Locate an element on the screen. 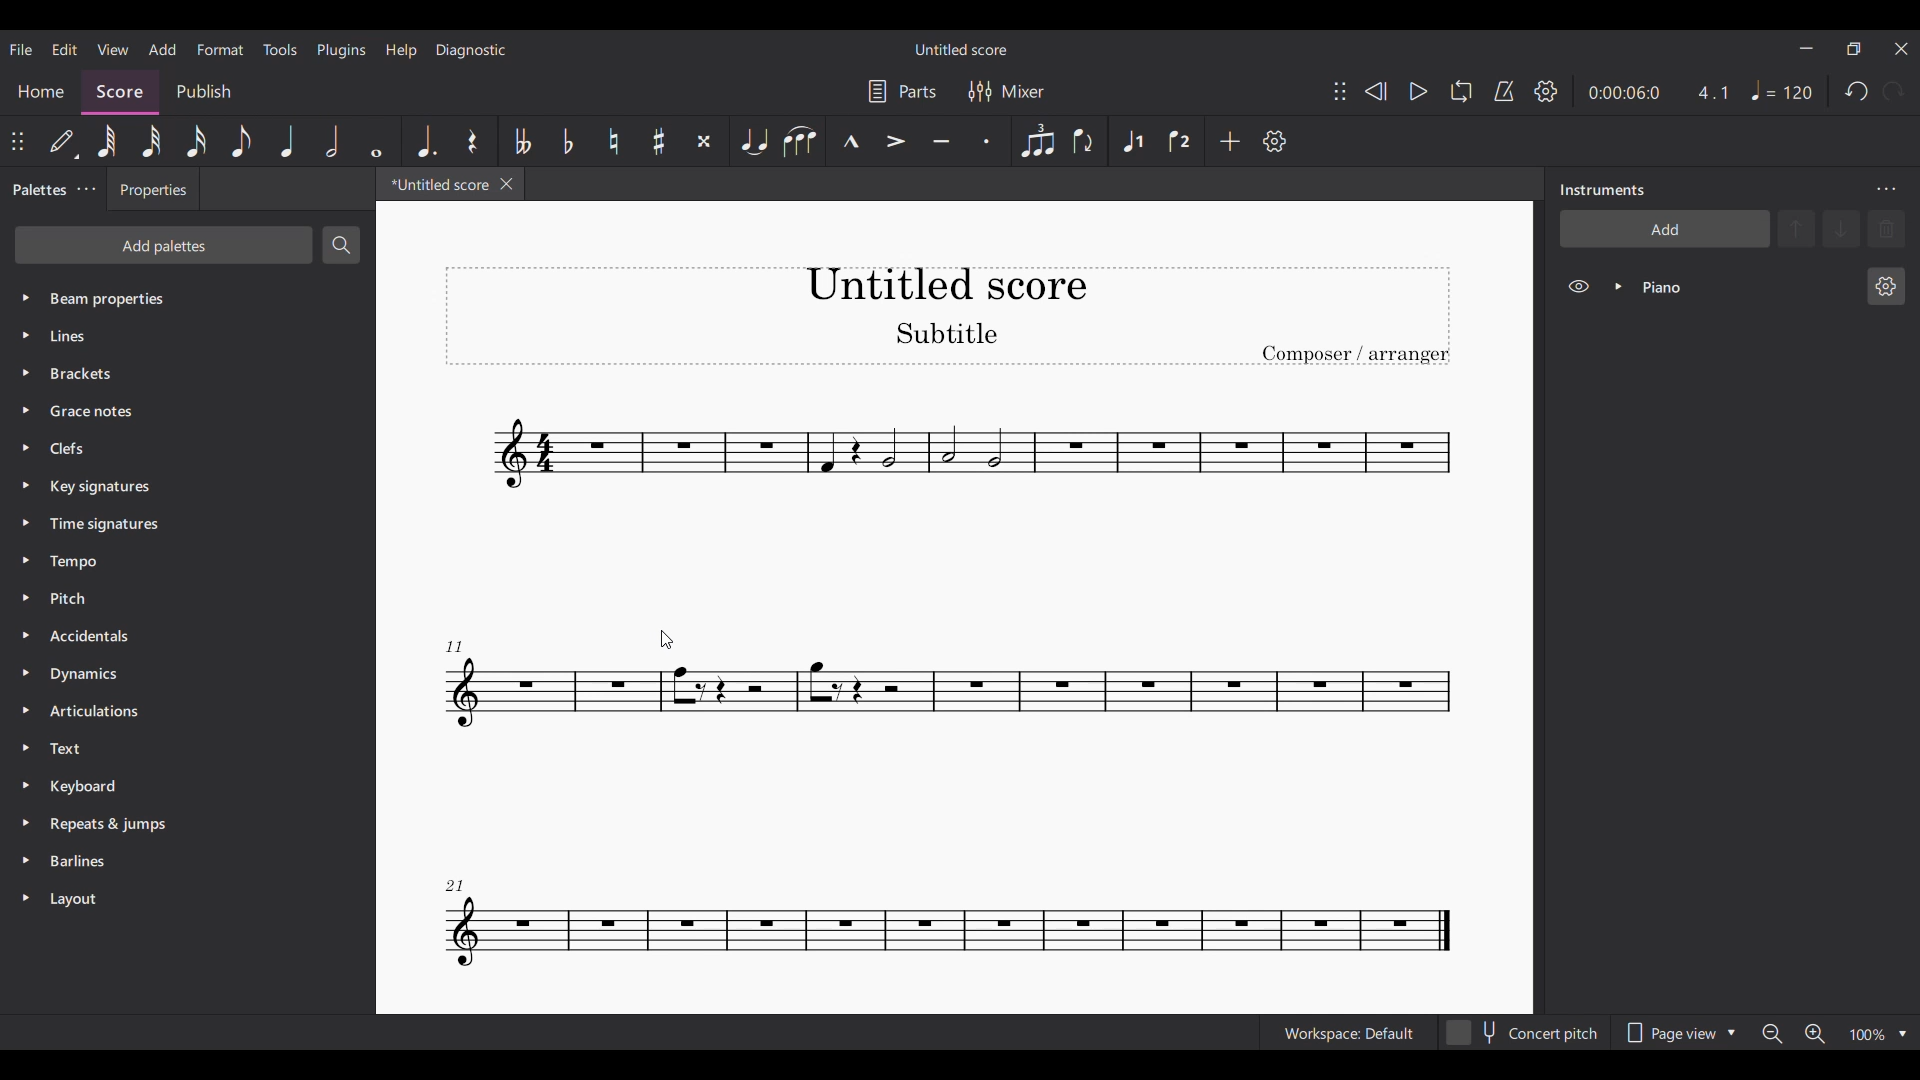 The height and width of the screenshot is (1080, 1920). Minimize is located at coordinates (1807, 48).